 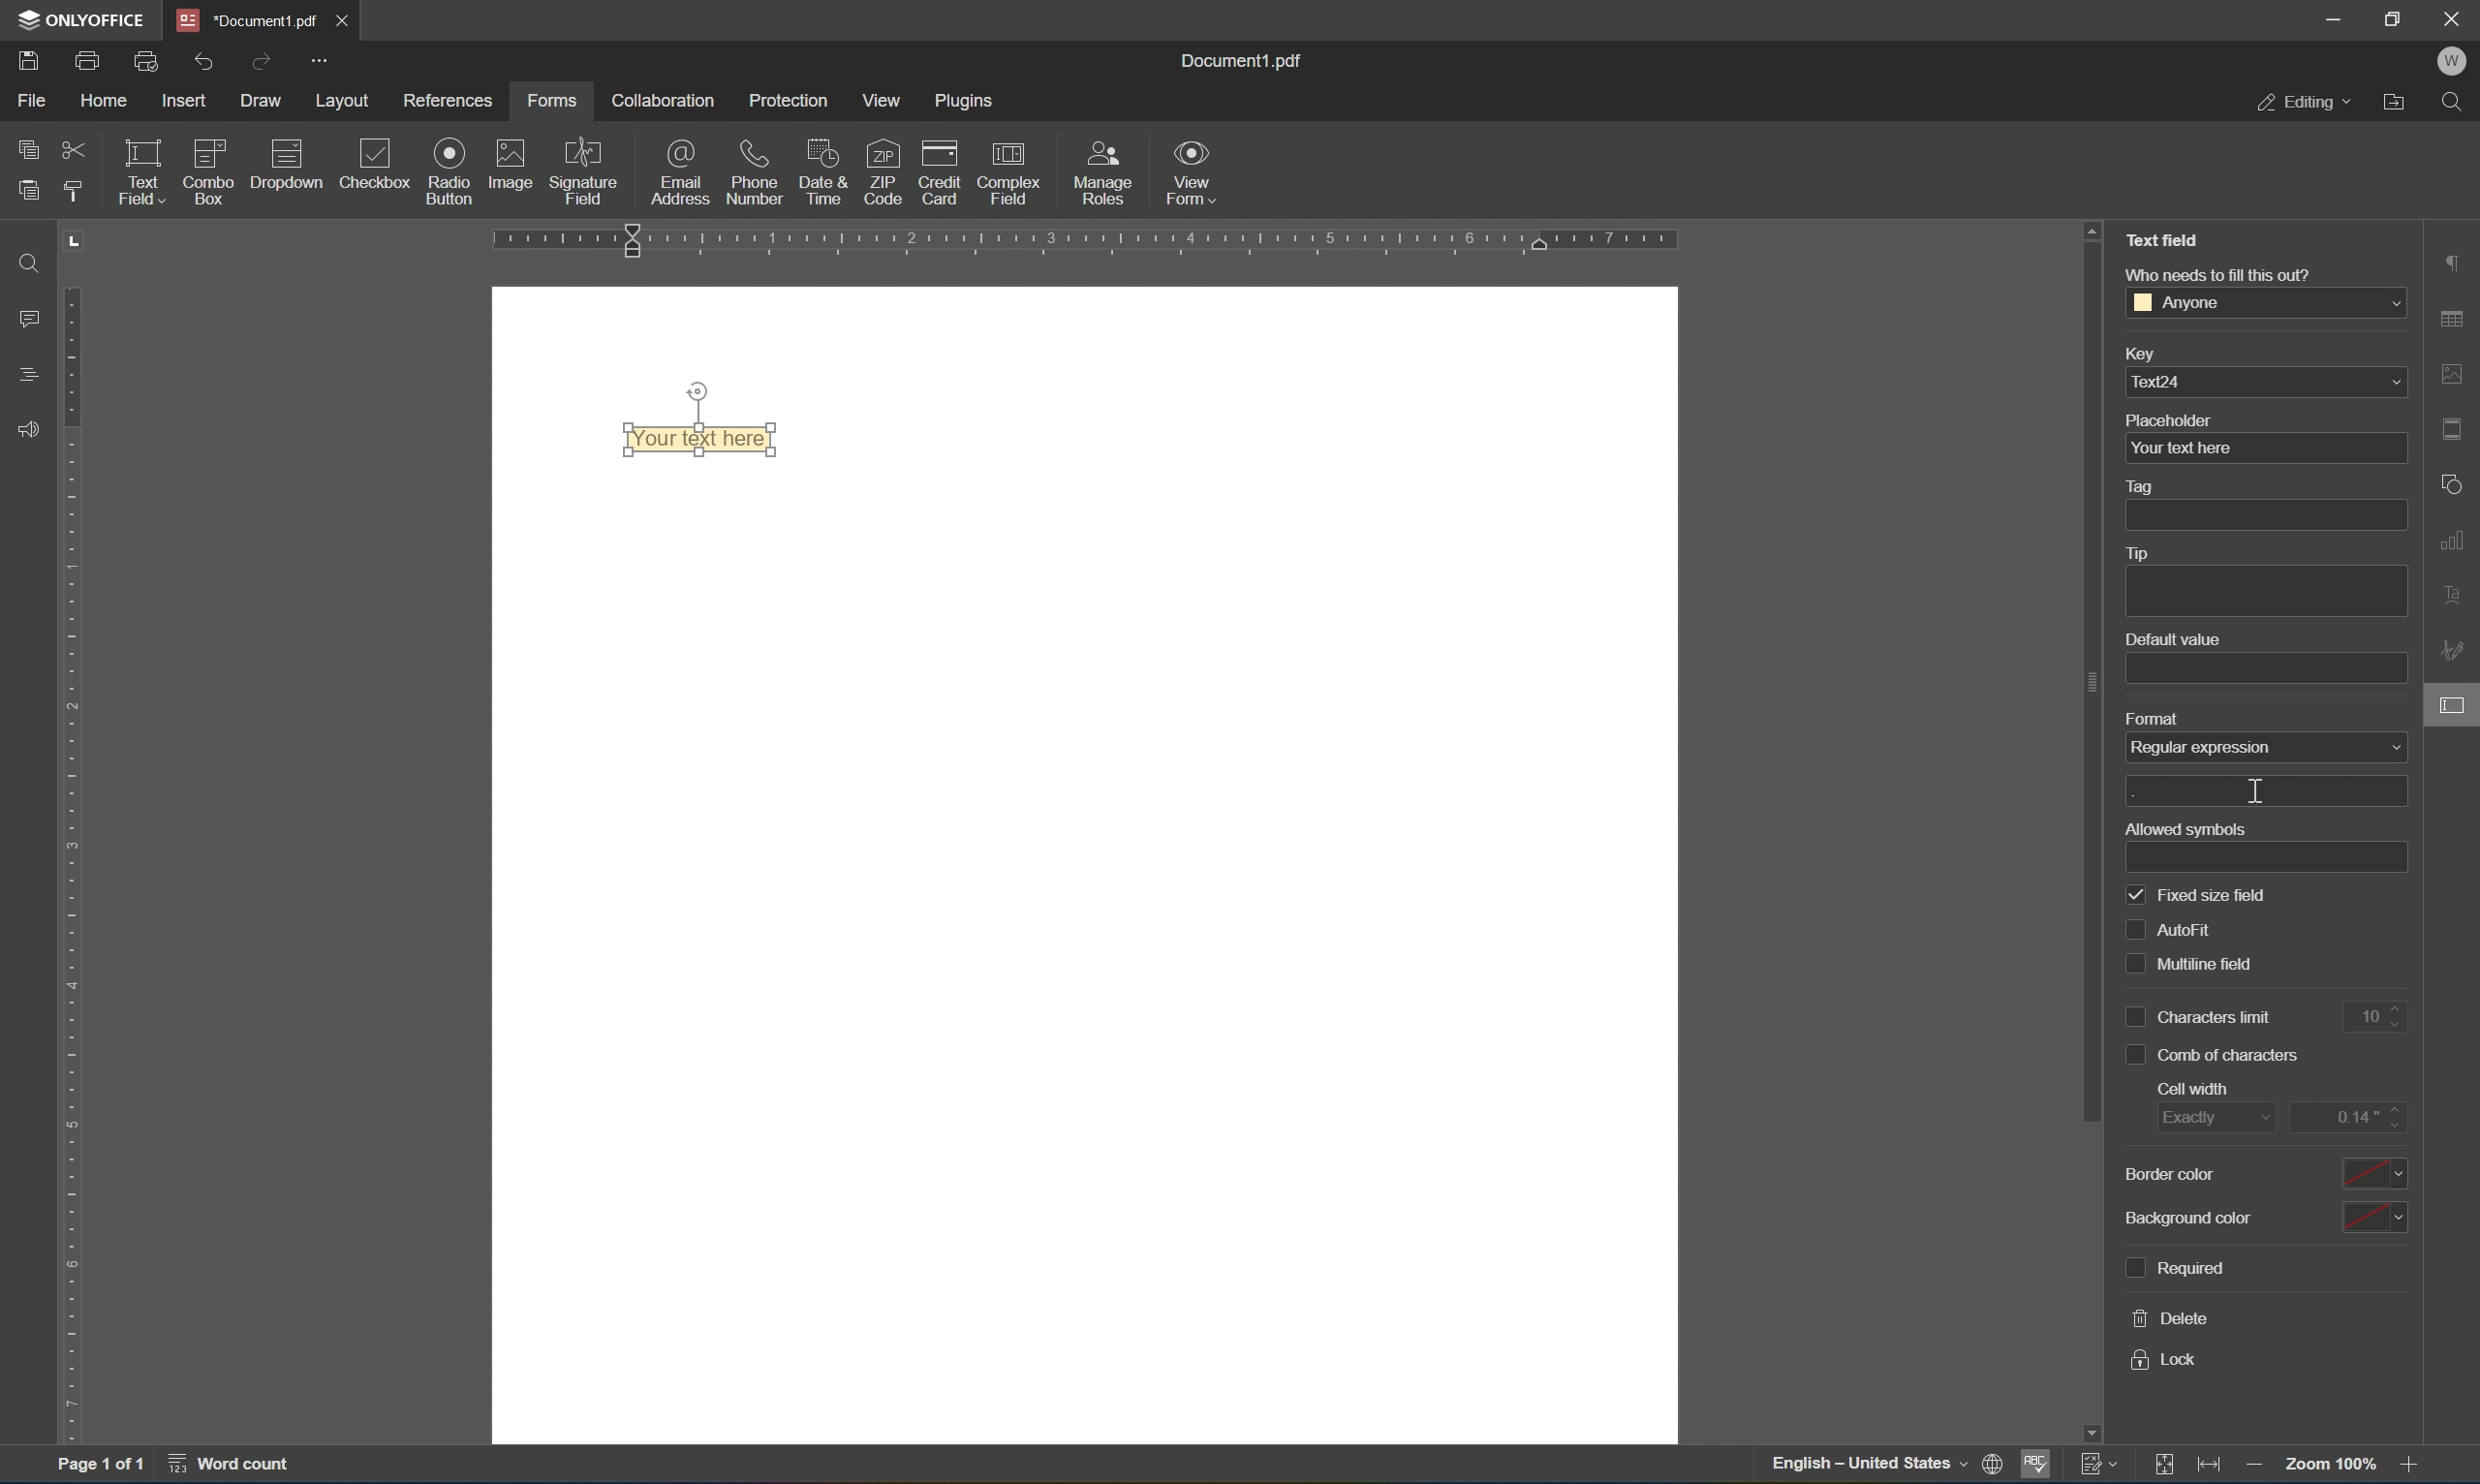 What do you see at coordinates (1192, 172) in the screenshot?
I see `view form` at bounding box center [1192, 172].